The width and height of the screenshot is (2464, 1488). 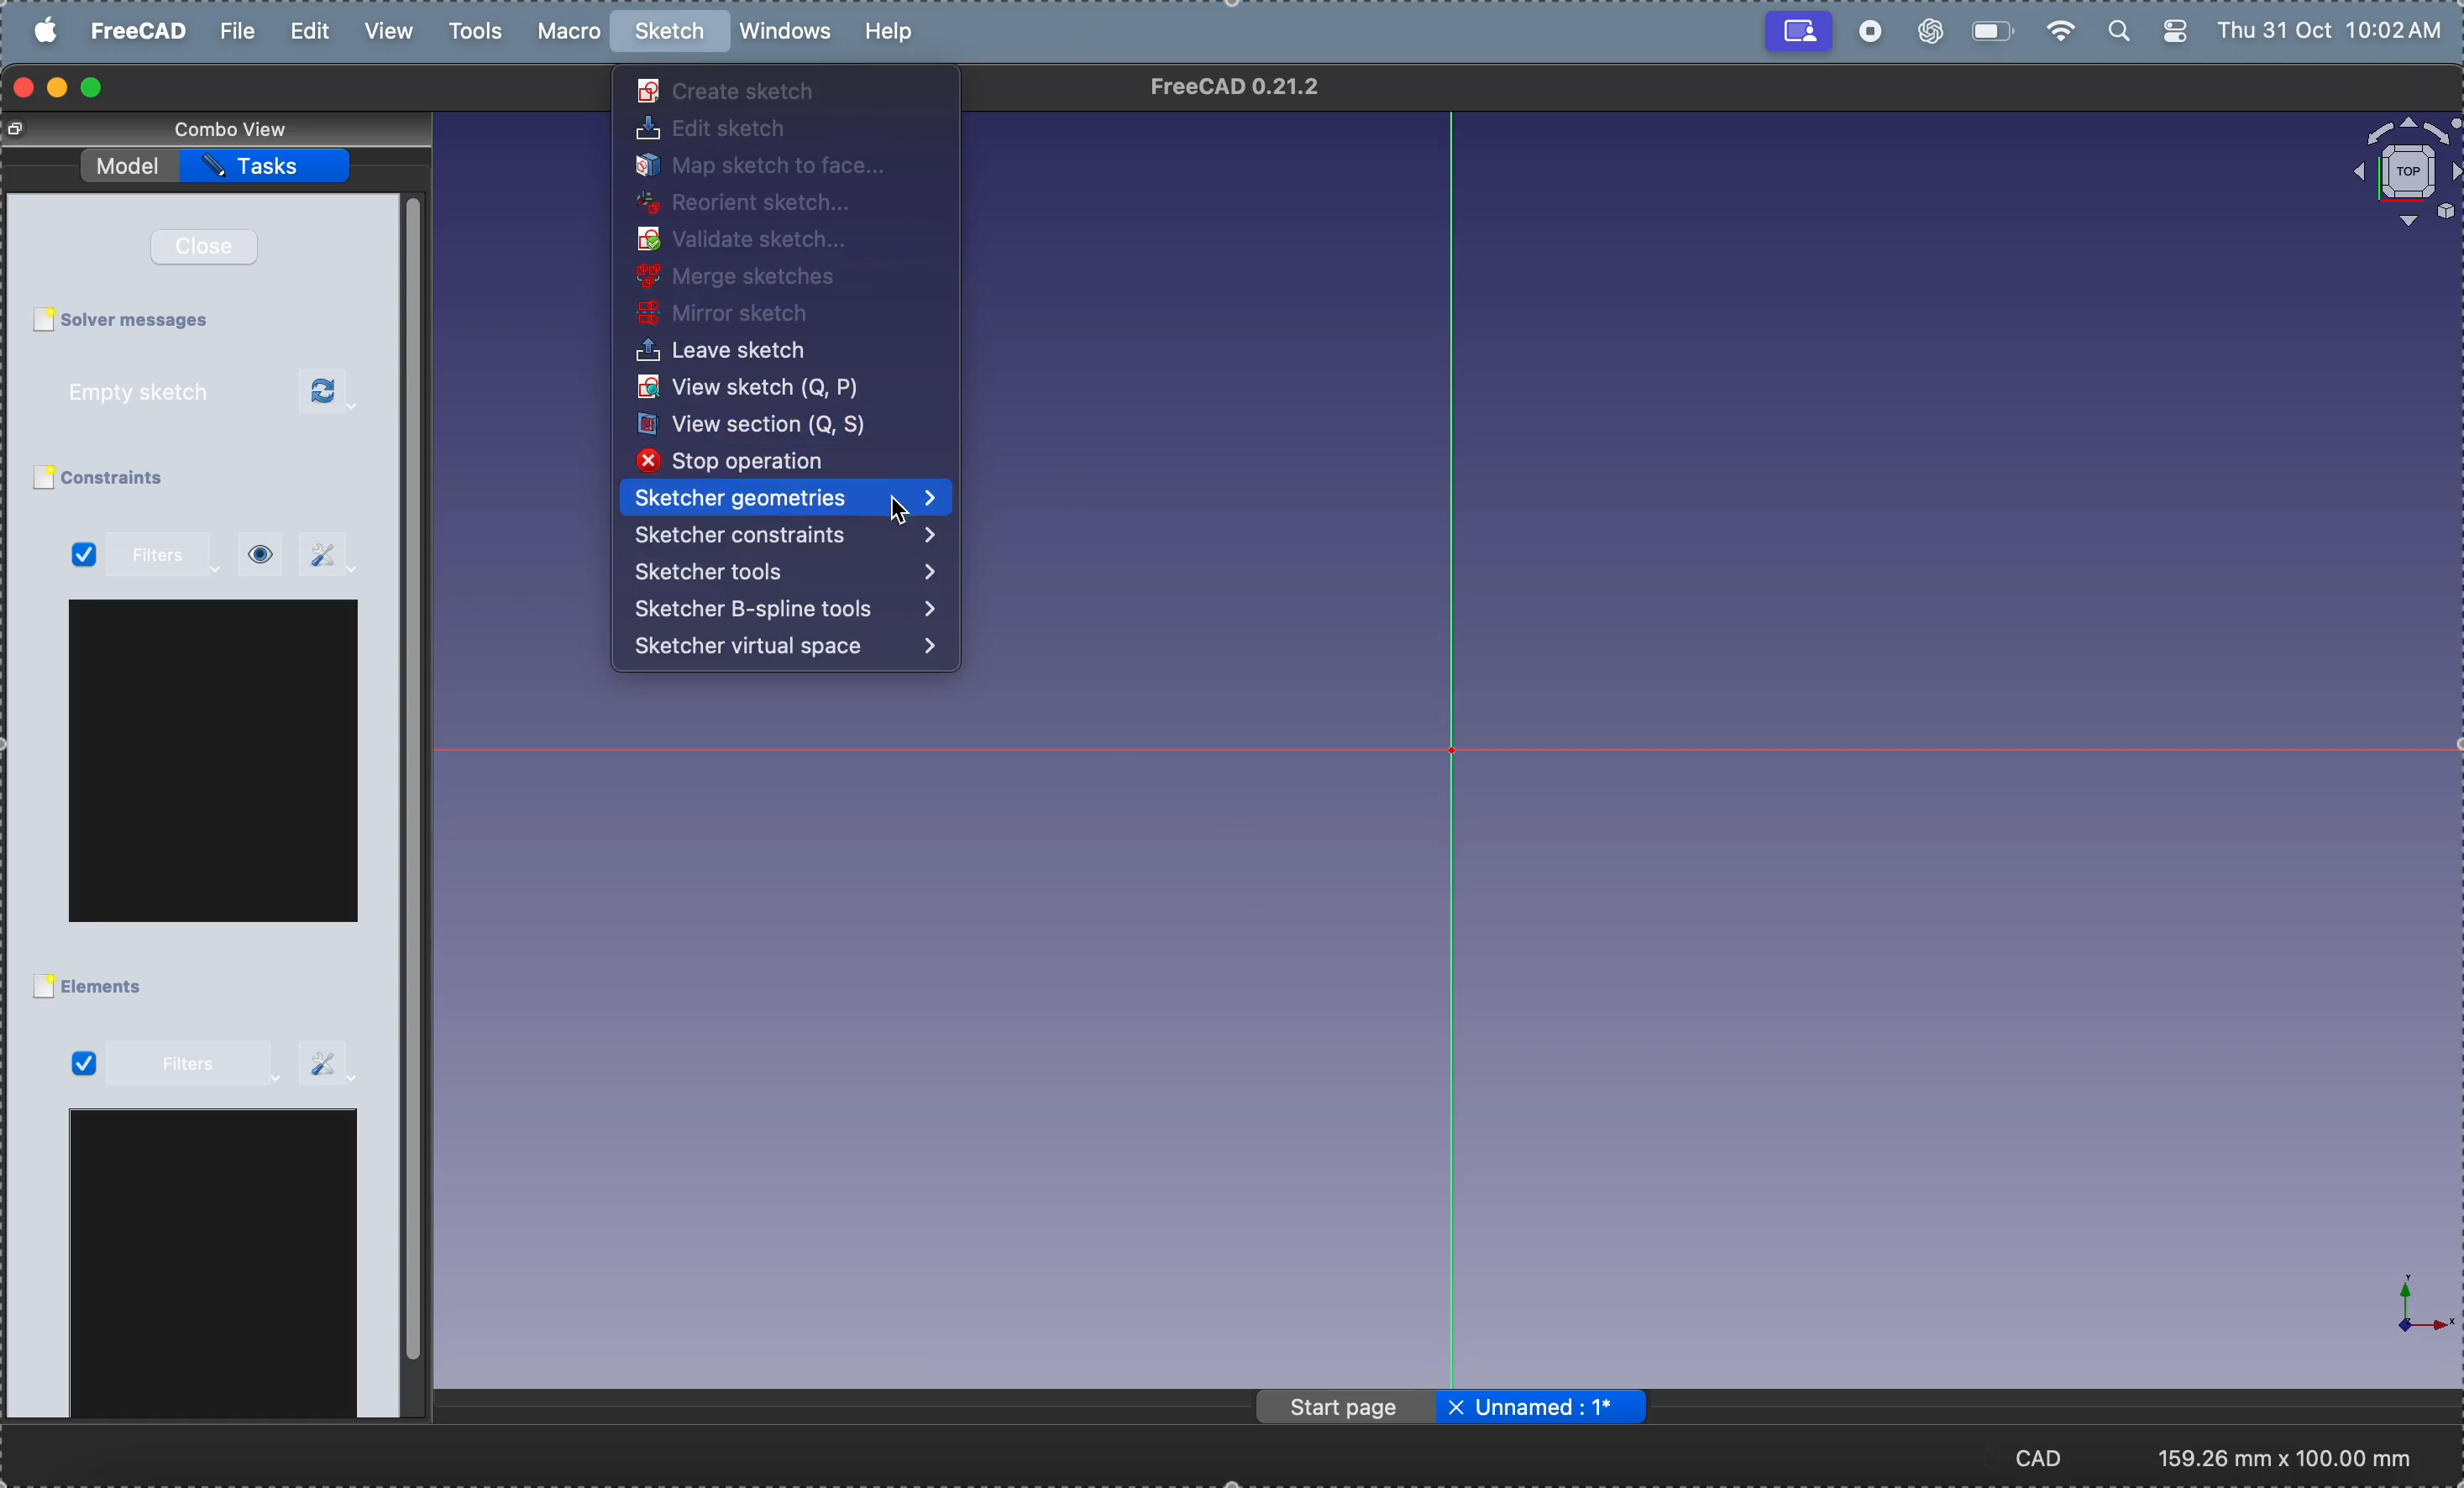 I want to click on task, so click(x=270, y=166).